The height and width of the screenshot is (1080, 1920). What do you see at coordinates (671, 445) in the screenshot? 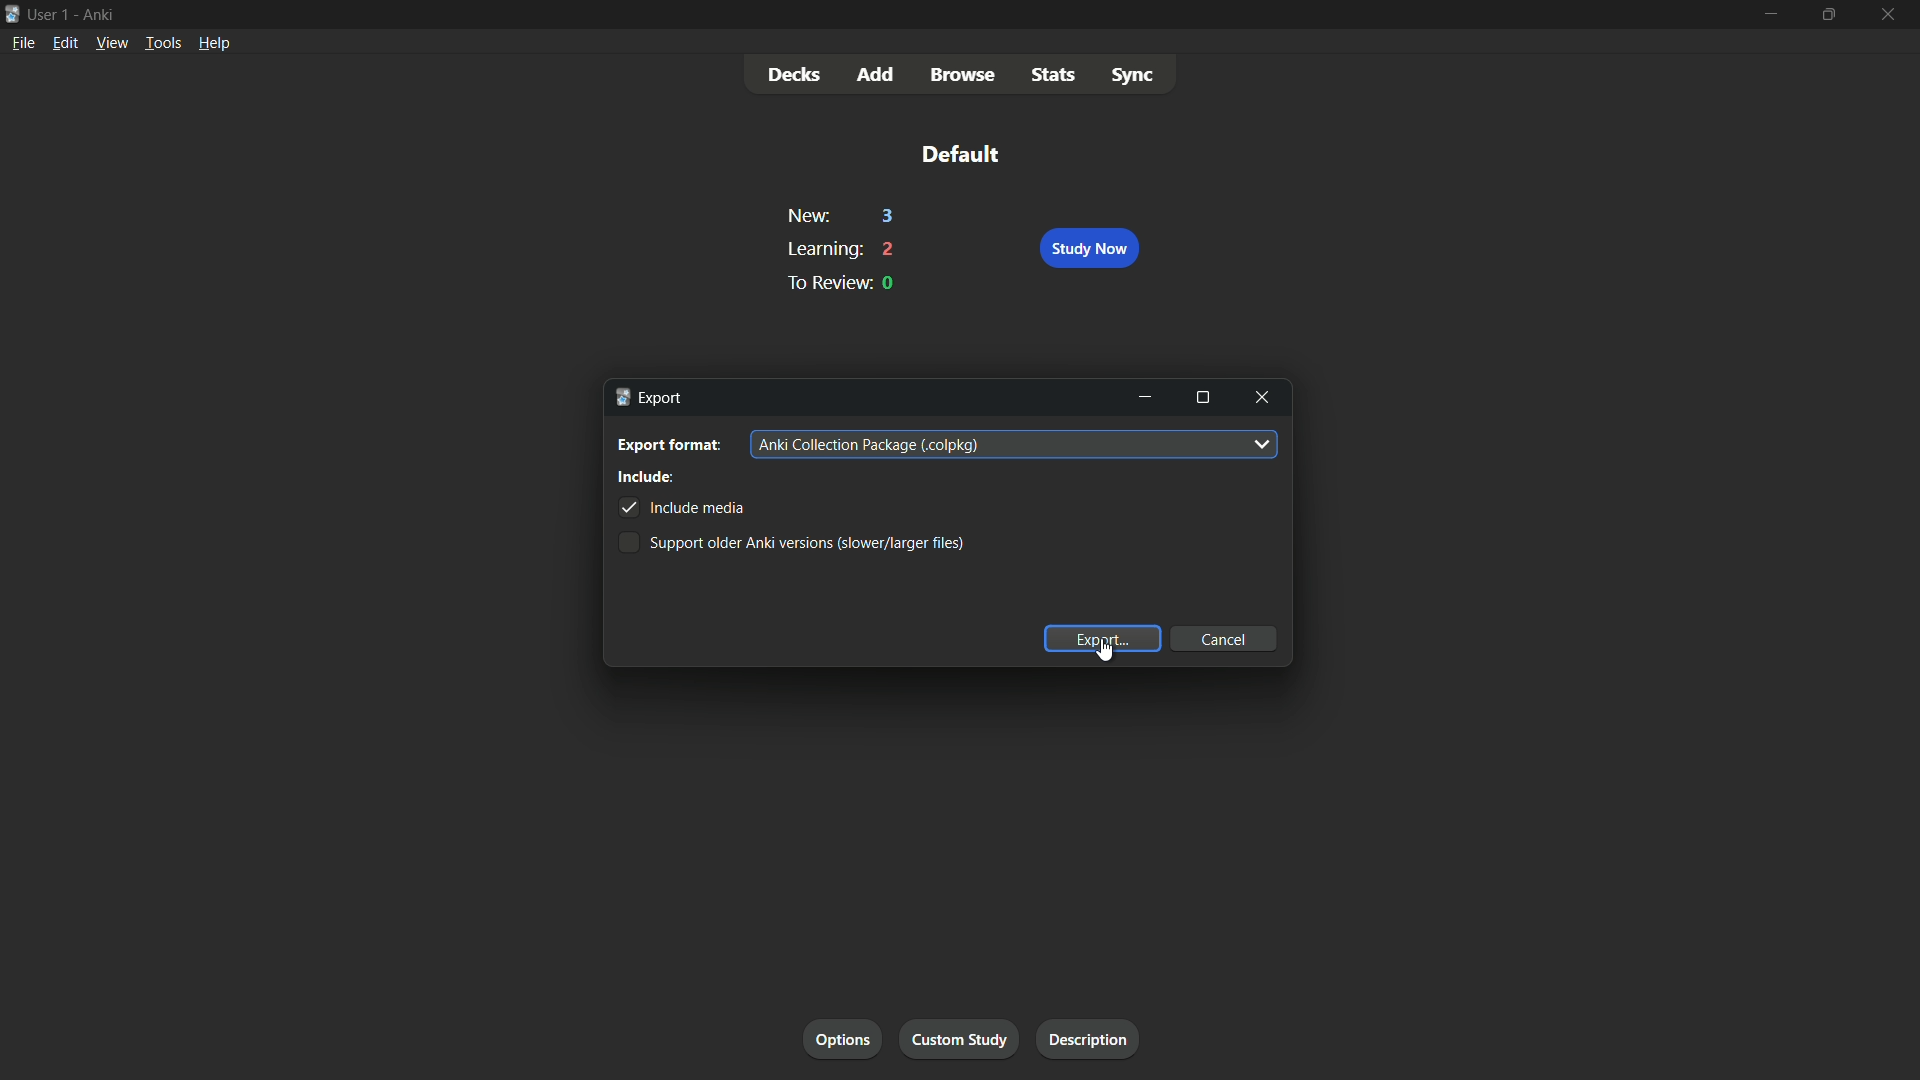
I see `export format` at bounding box center [671, 445].